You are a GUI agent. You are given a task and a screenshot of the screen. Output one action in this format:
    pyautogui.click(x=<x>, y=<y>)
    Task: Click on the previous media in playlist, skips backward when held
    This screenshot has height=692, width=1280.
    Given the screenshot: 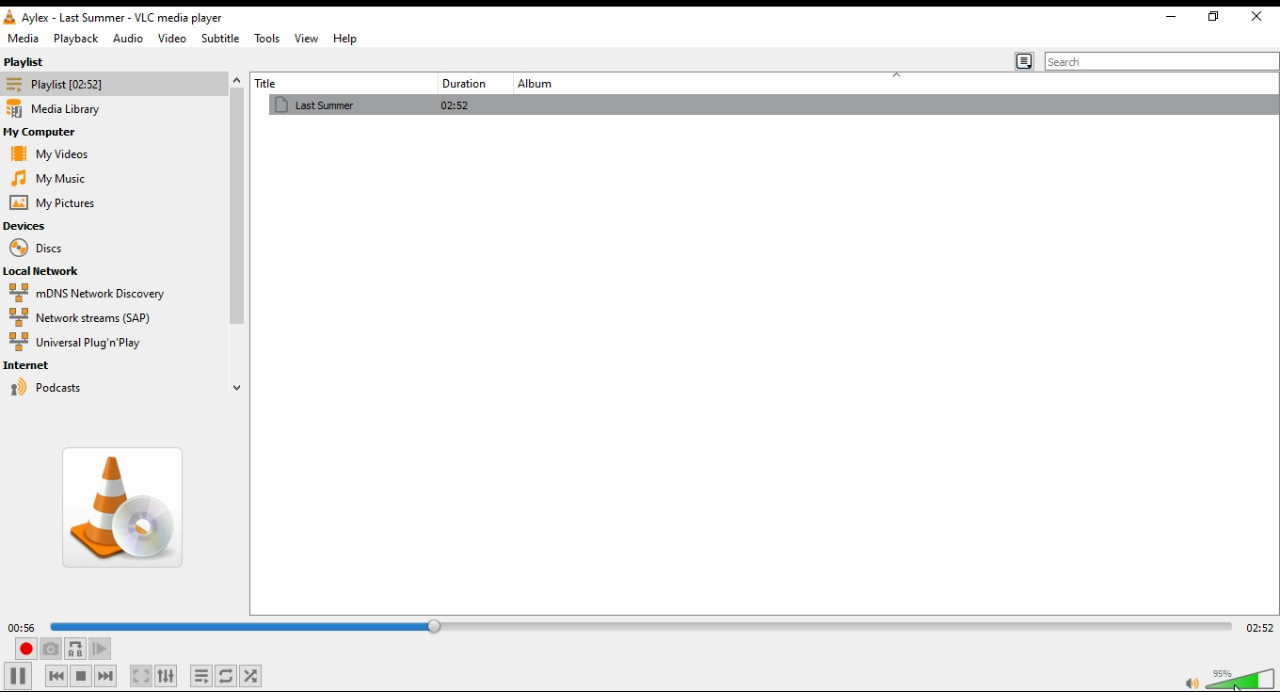 What is the action you would take?
    pyautogui.click(x=55, y=676)
    